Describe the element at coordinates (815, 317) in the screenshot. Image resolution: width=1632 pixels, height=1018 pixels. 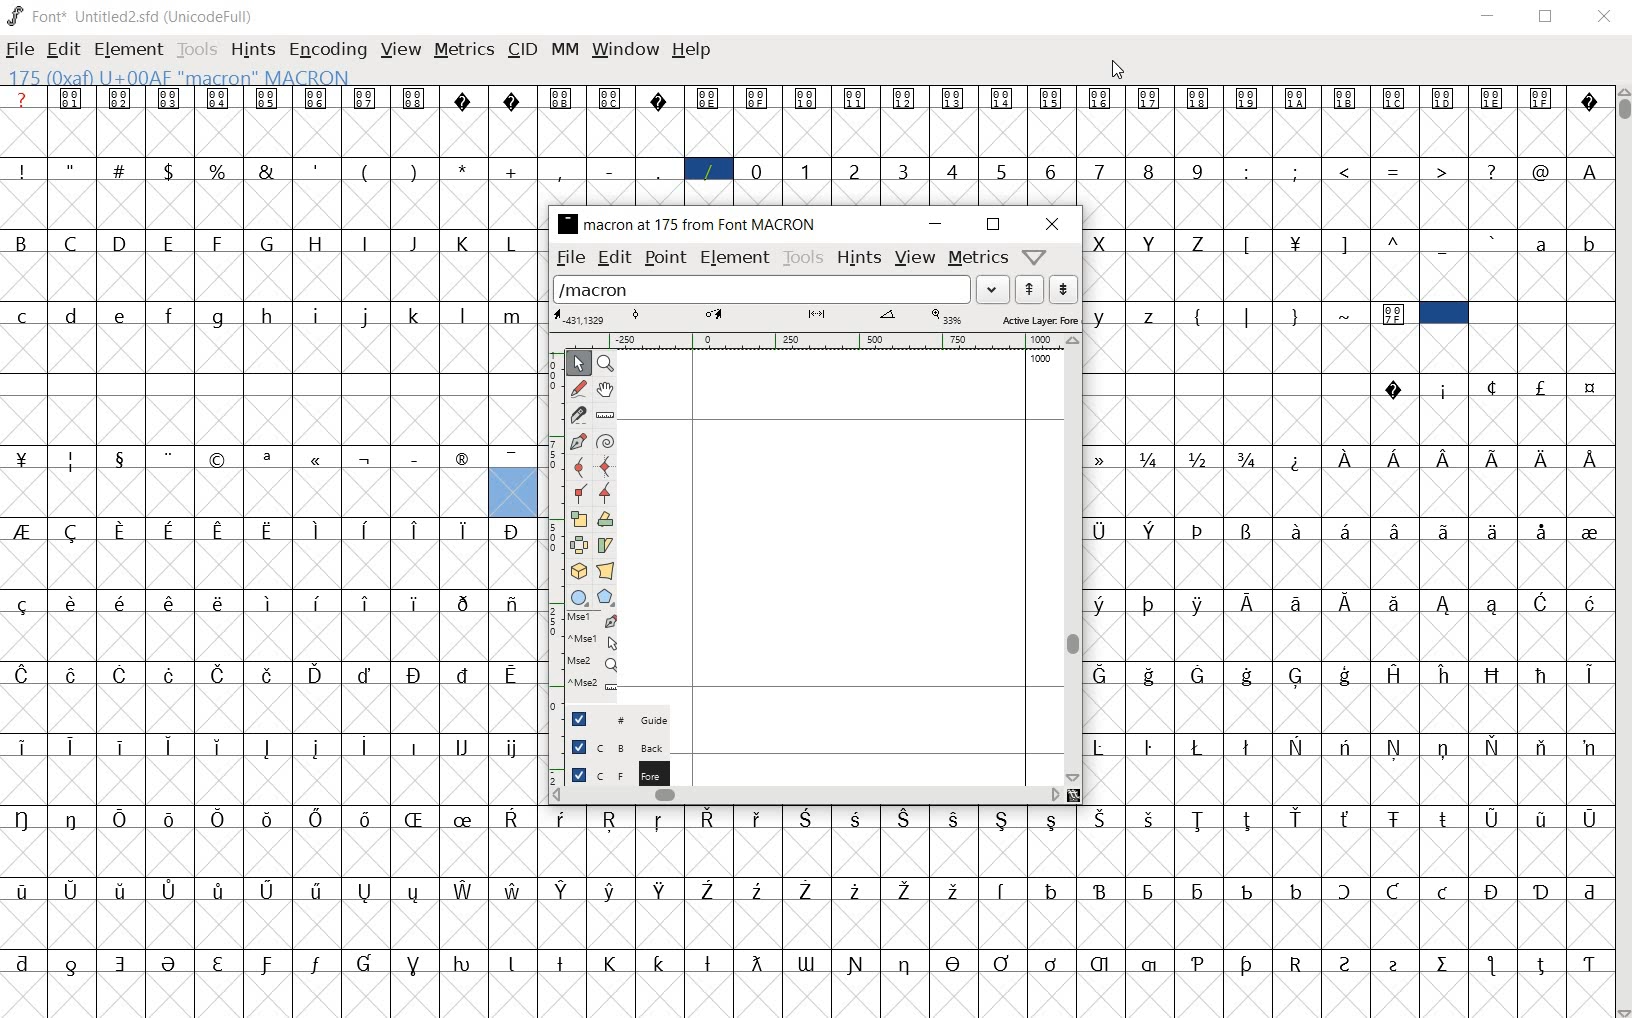
I see `active layer` at that location.